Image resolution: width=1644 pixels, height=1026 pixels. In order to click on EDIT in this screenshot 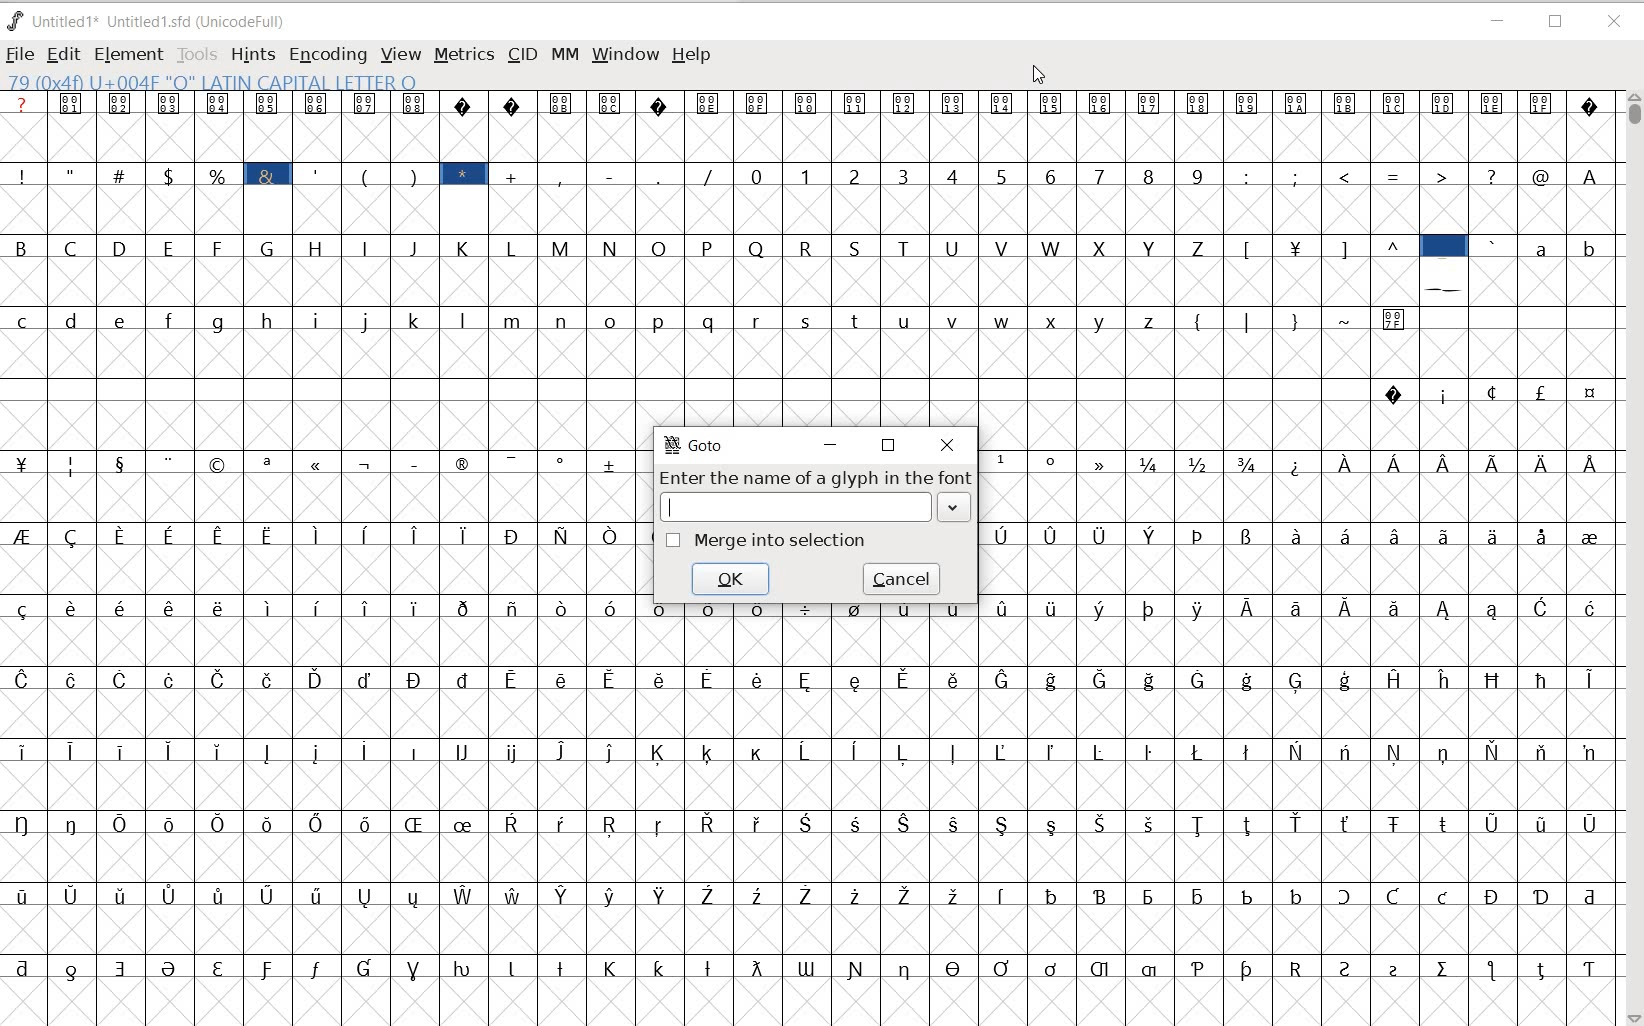, I will do `click(62, 56)`.